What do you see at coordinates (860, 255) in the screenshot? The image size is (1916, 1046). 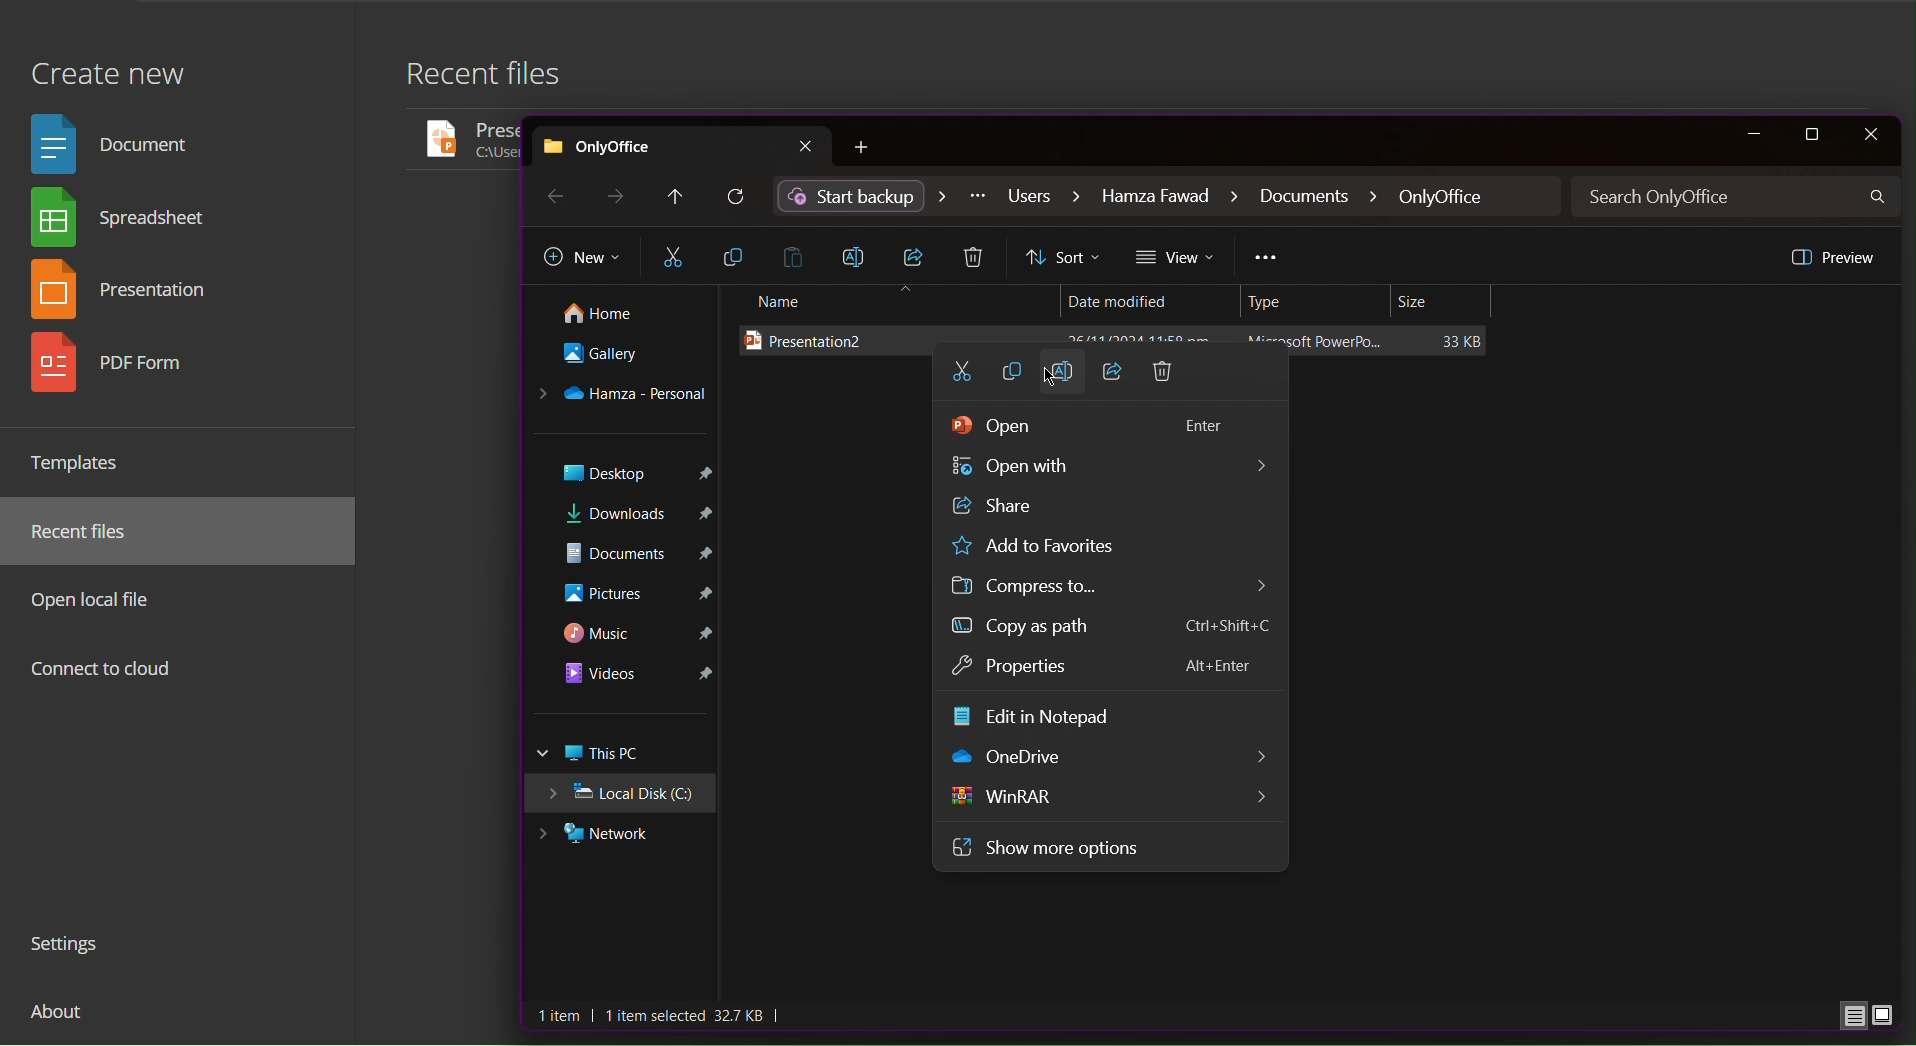 I see `Rename` at bounding box center [860, 255].